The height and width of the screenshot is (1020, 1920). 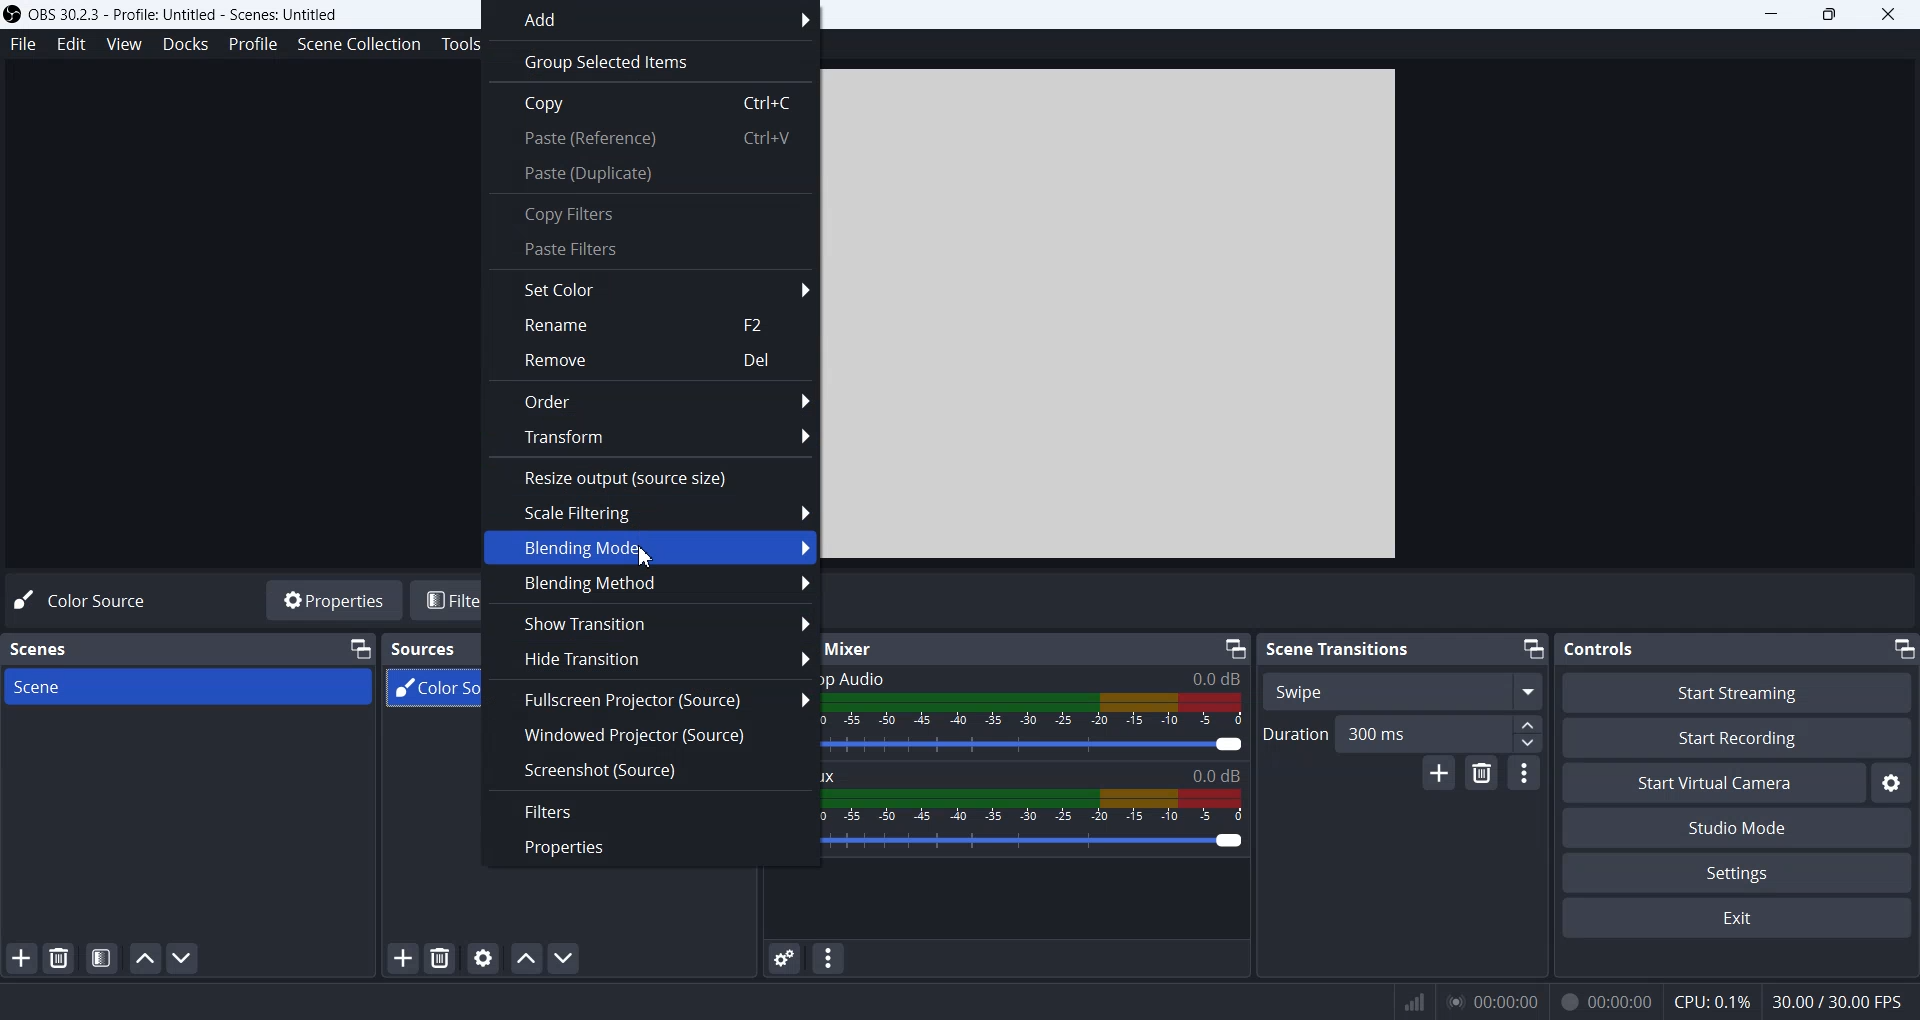 I want to click on Volume Adjuster, so click(x=1039, y=839).